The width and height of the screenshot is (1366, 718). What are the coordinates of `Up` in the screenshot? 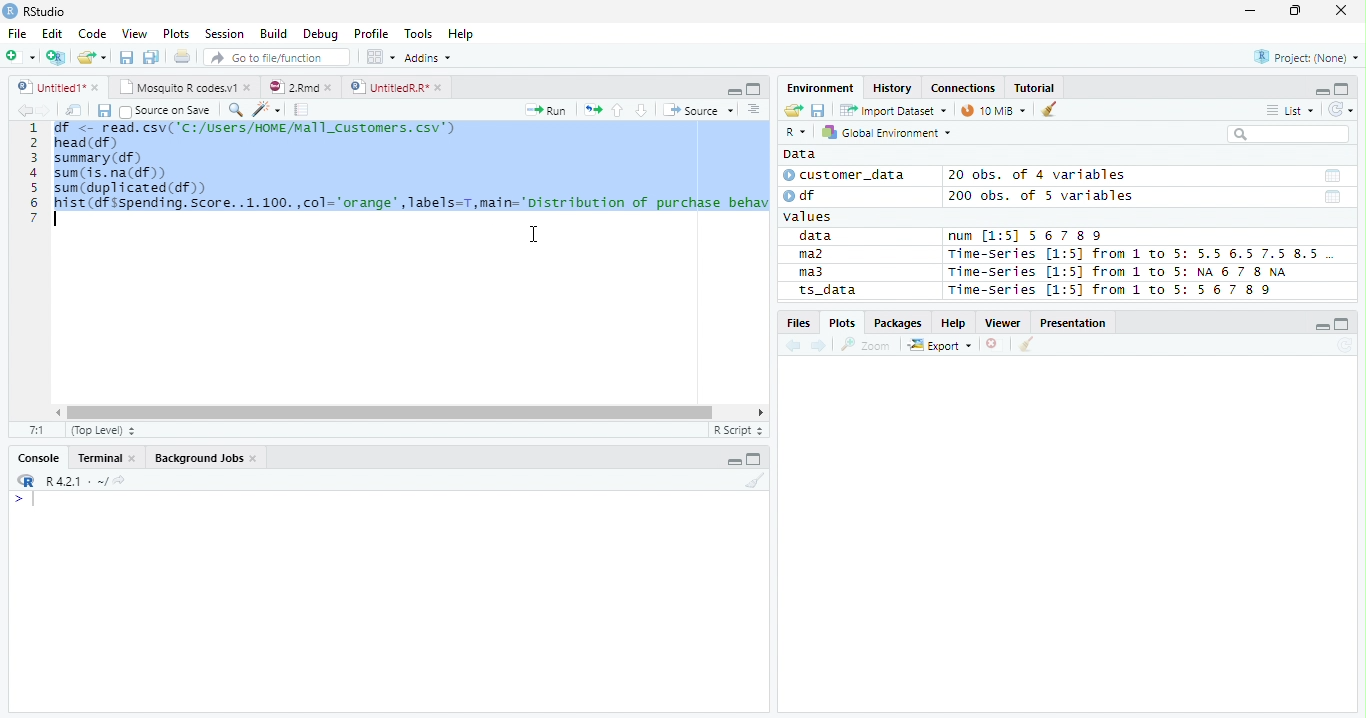 It's located at (617, 111).